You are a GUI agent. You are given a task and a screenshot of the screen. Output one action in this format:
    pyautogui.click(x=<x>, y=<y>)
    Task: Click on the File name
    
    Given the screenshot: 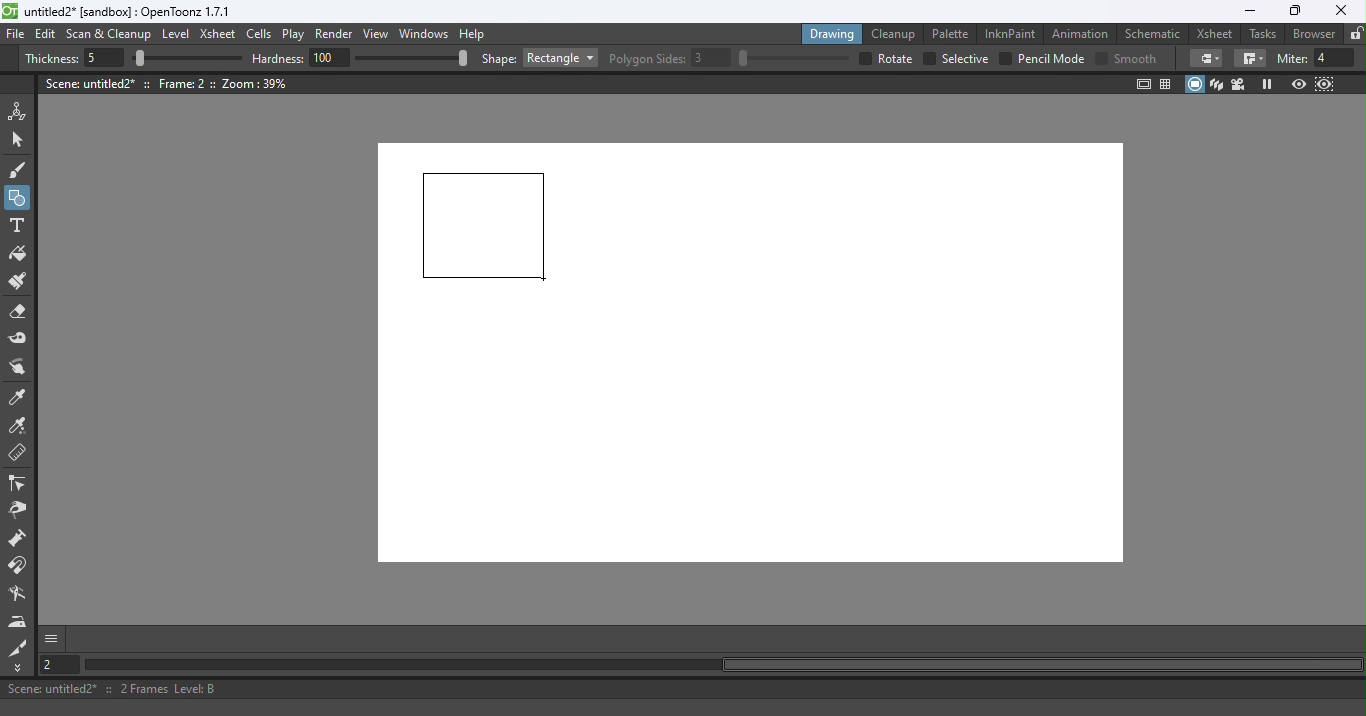 What is the action you would take?
    pyautogui.click(x=129, y=12)
    